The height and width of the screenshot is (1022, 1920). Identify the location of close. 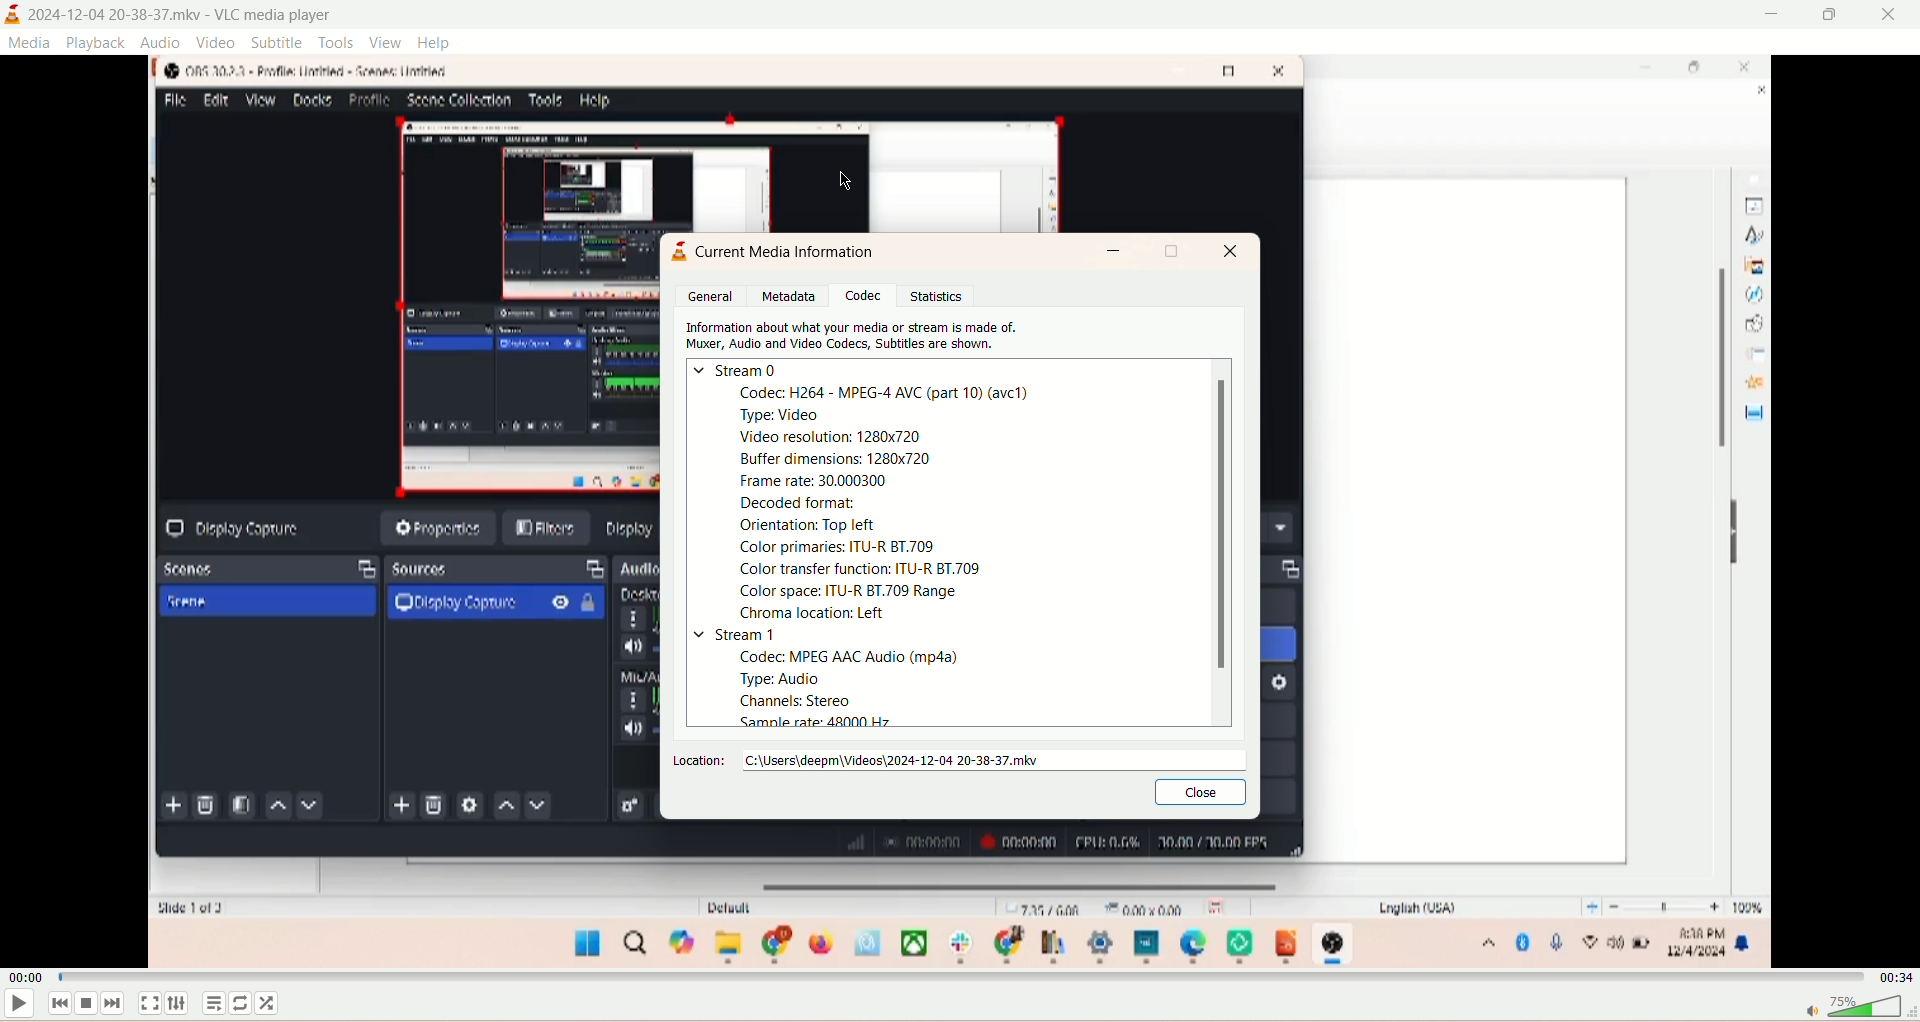
(1889, 17).